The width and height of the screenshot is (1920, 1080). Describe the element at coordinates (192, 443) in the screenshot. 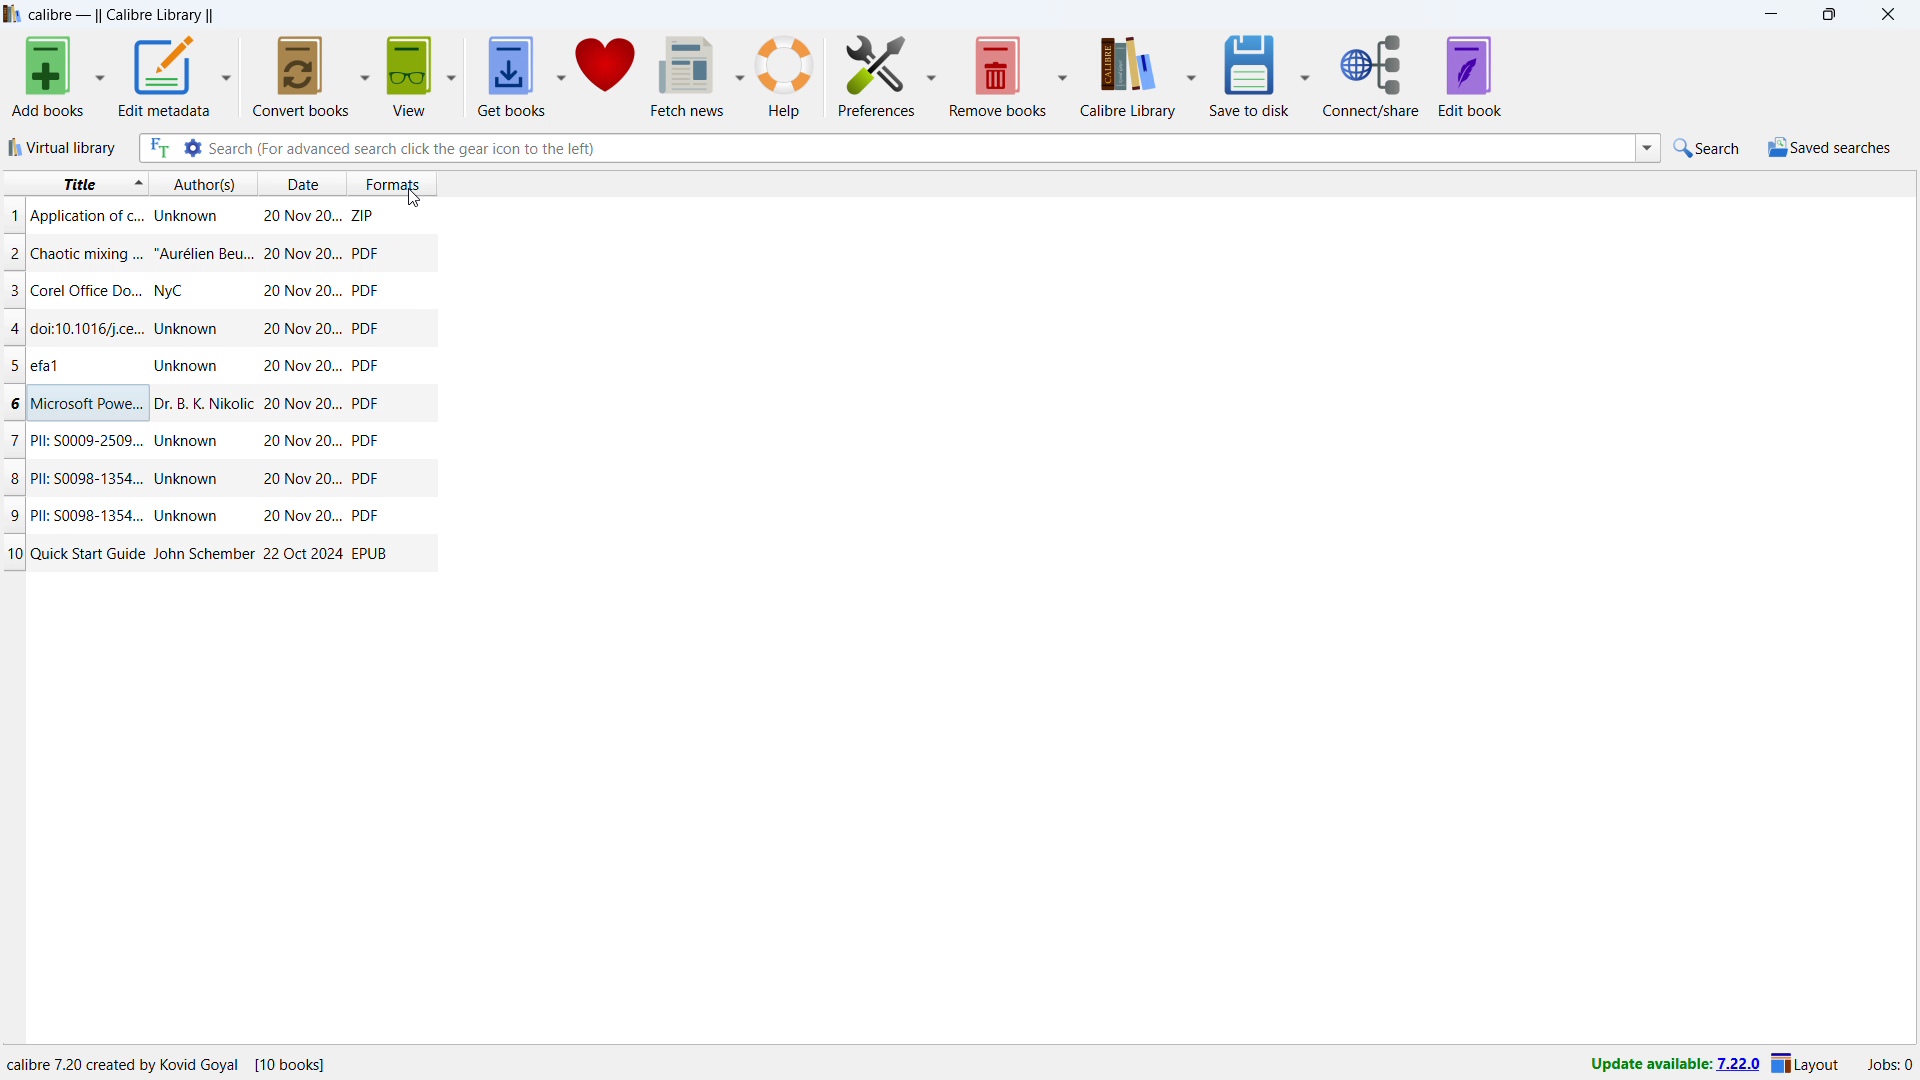

I see `author` at that location.